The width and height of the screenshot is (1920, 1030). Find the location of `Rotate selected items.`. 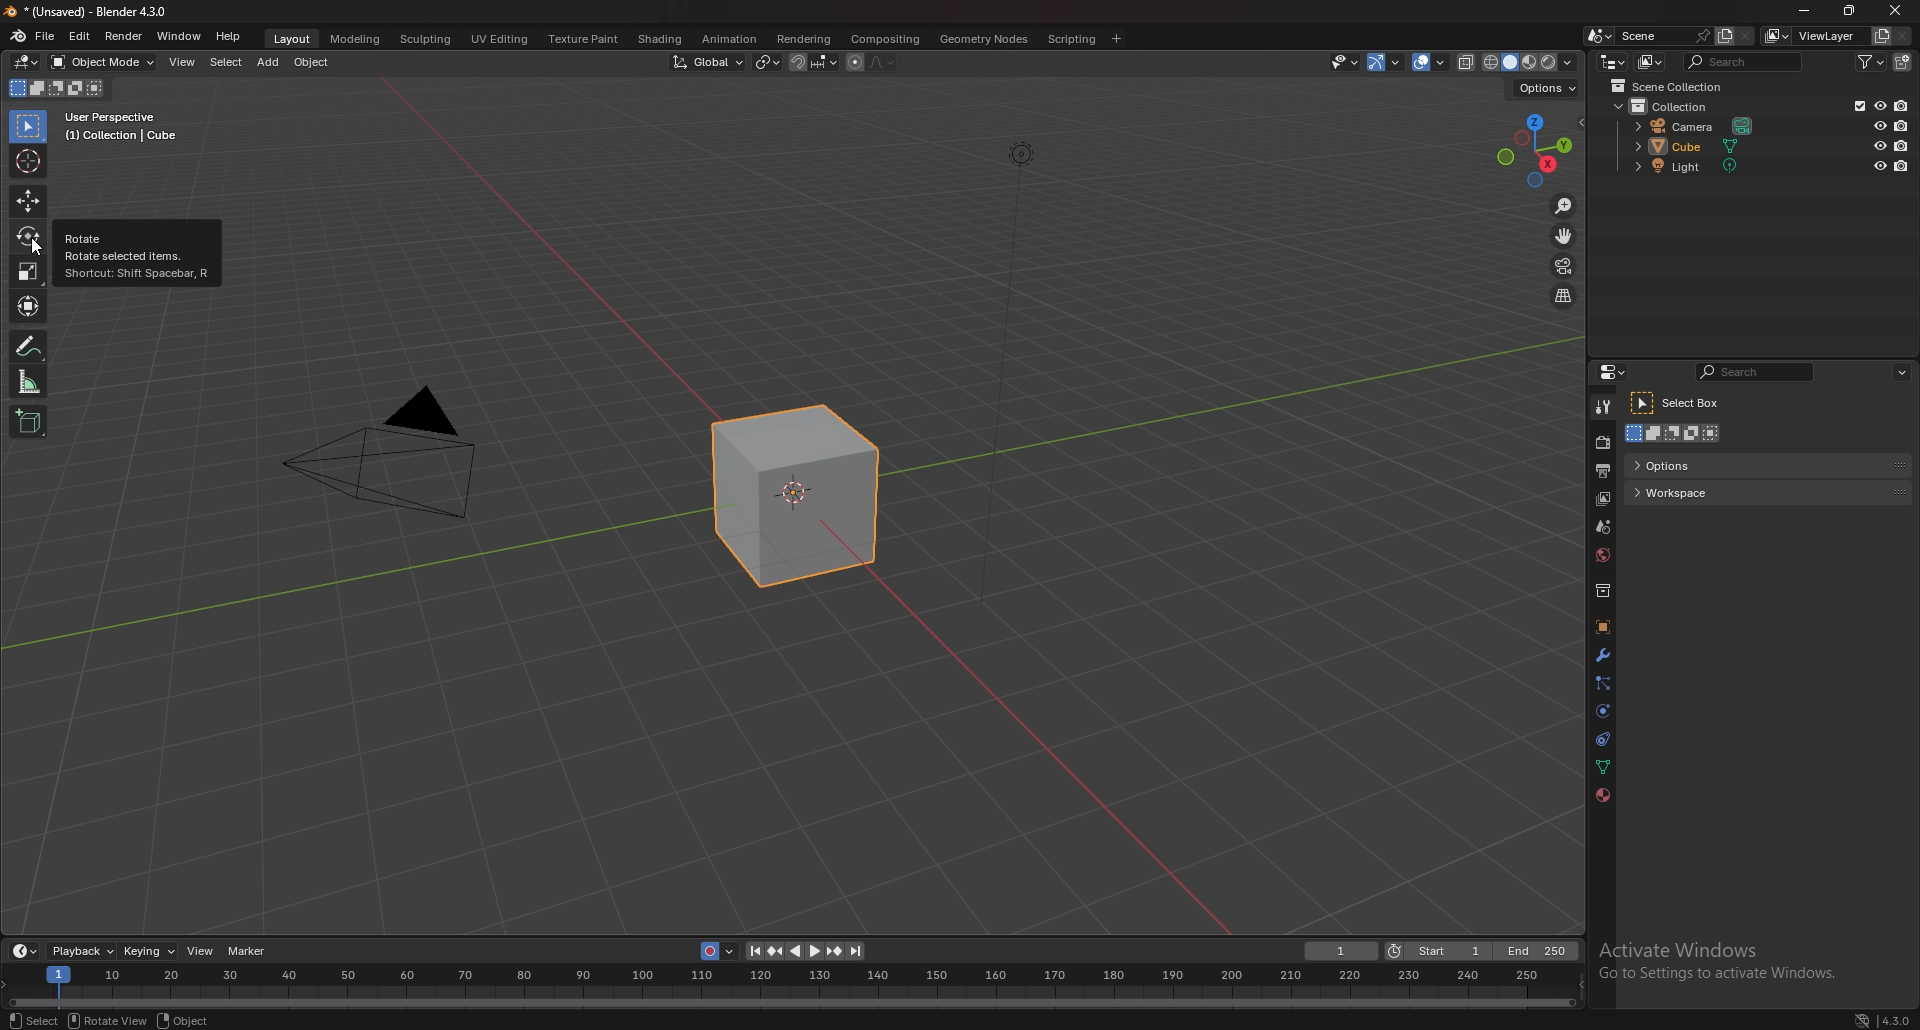

Rotate selected items. is located at coordinates (130, 256).